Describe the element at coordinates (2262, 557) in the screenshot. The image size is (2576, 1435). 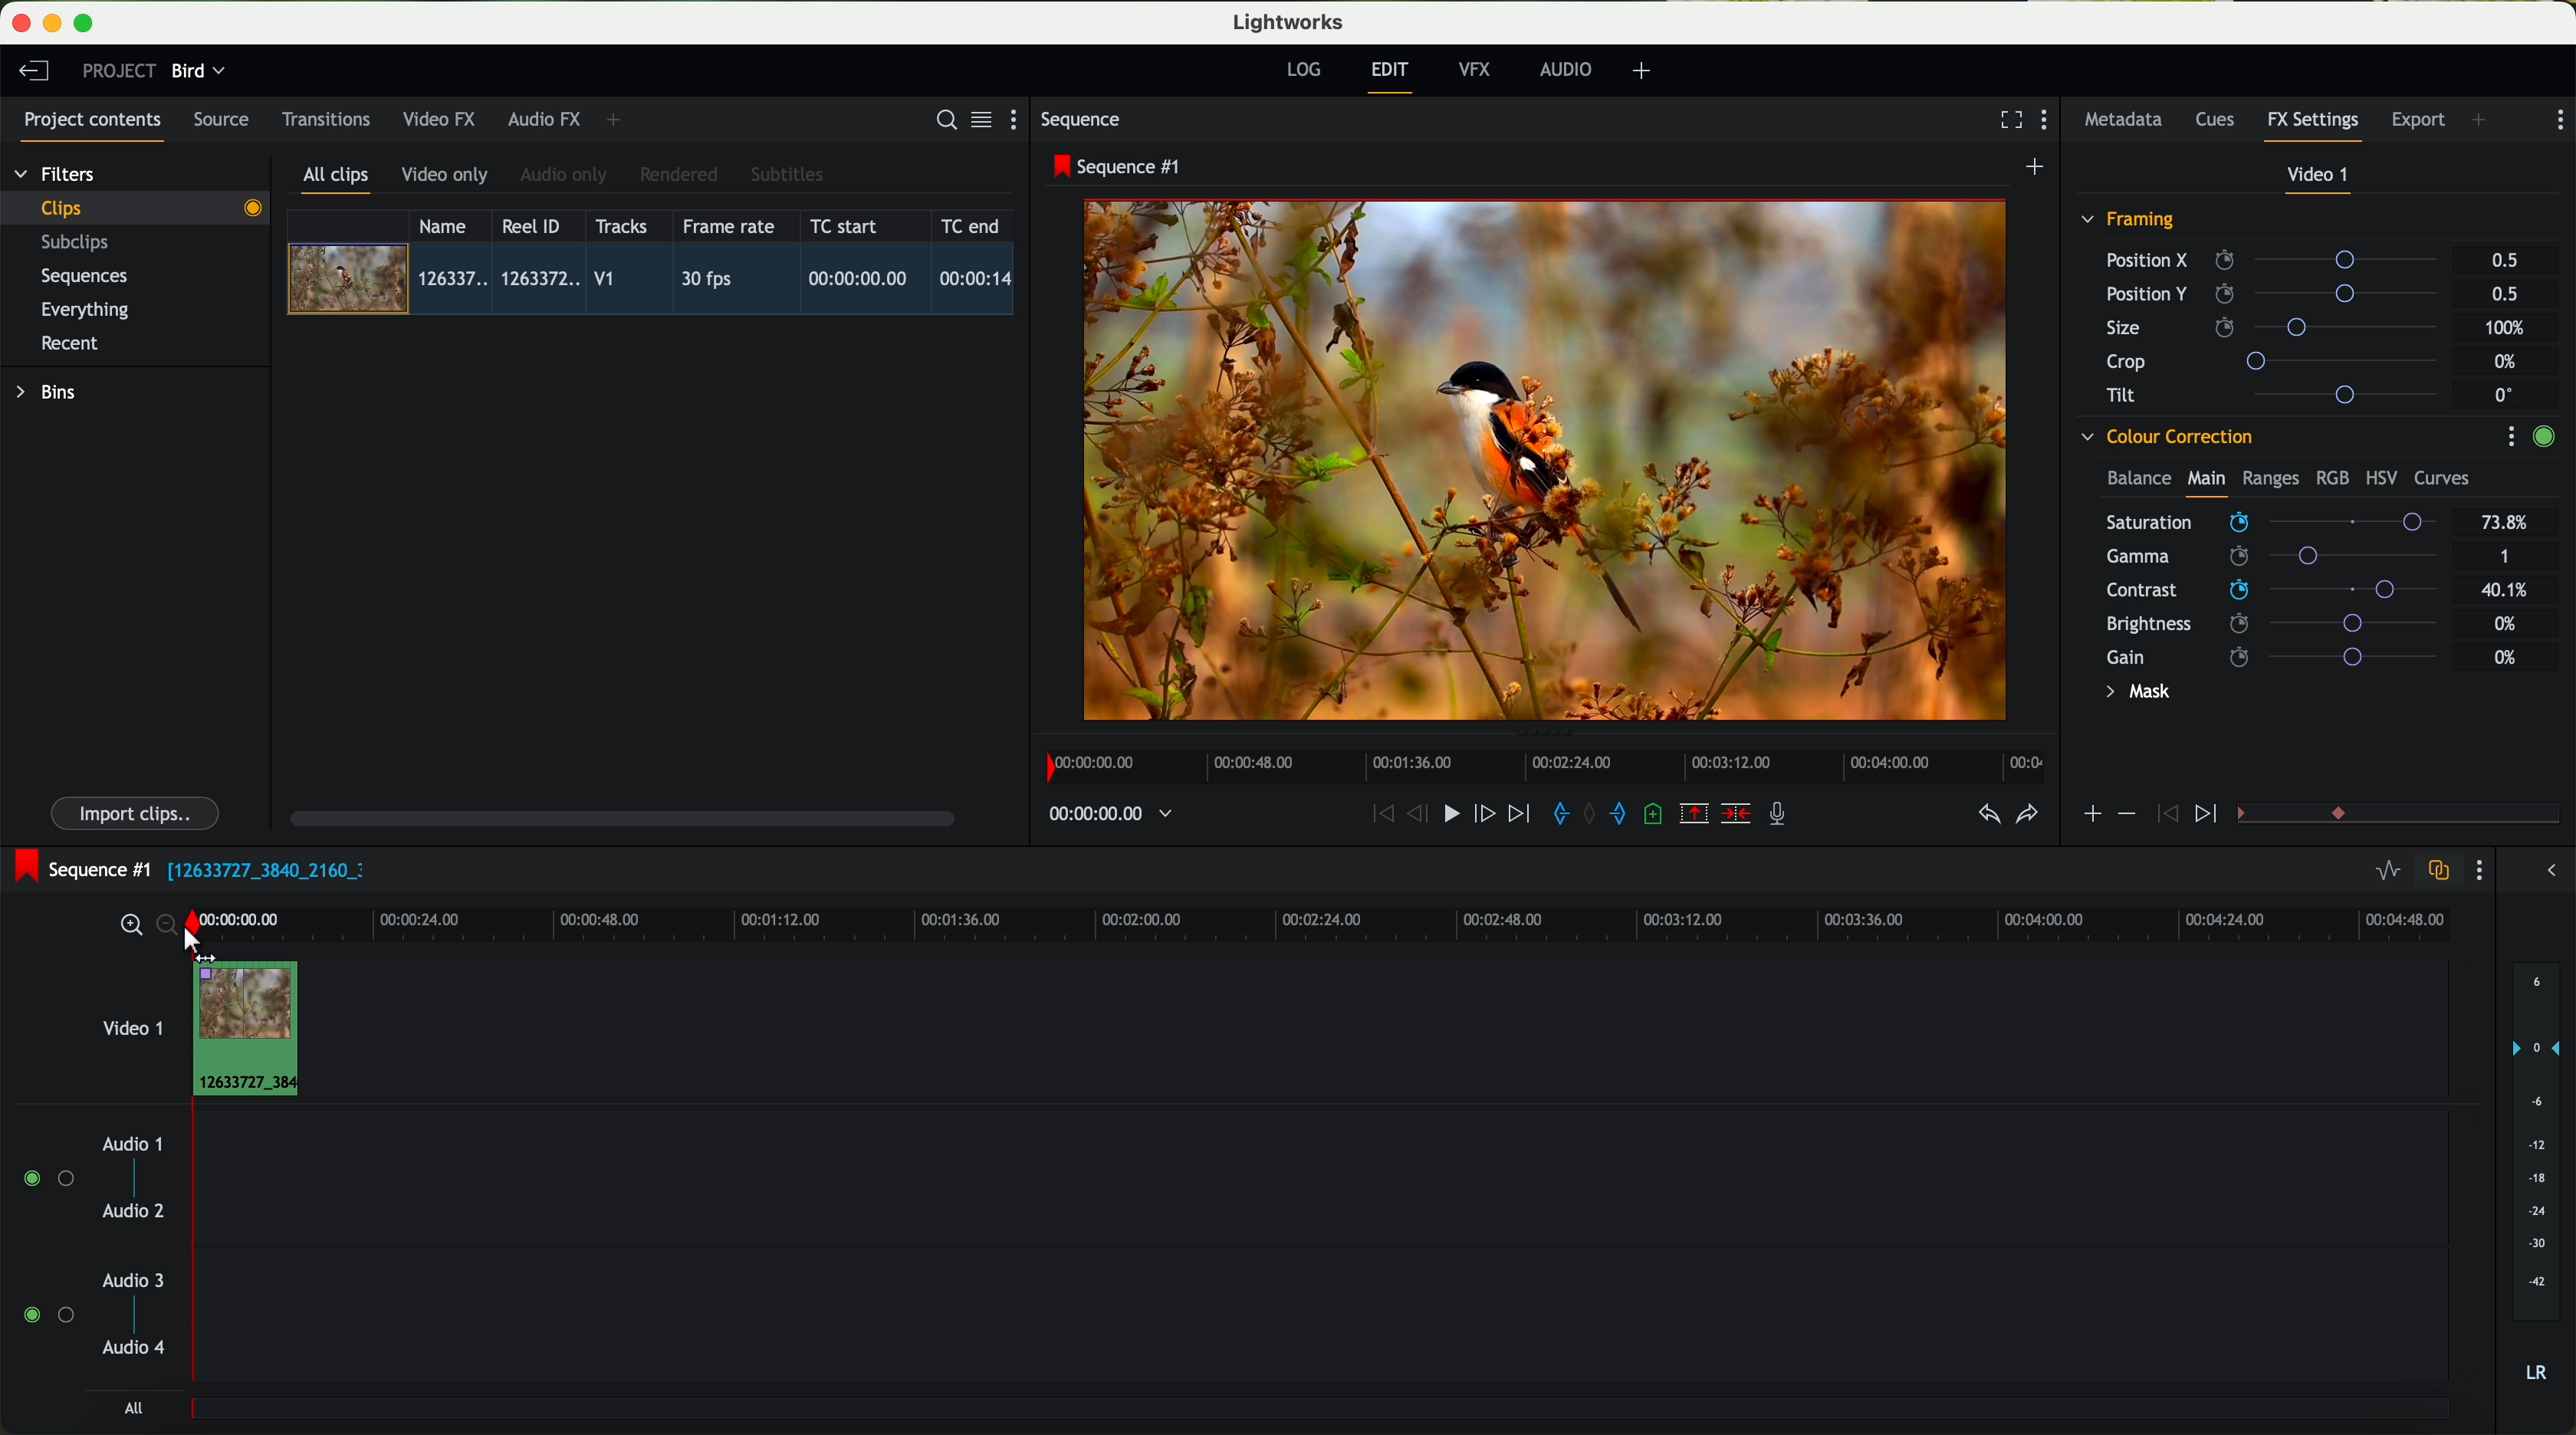
I see `click on saturation` at that location.